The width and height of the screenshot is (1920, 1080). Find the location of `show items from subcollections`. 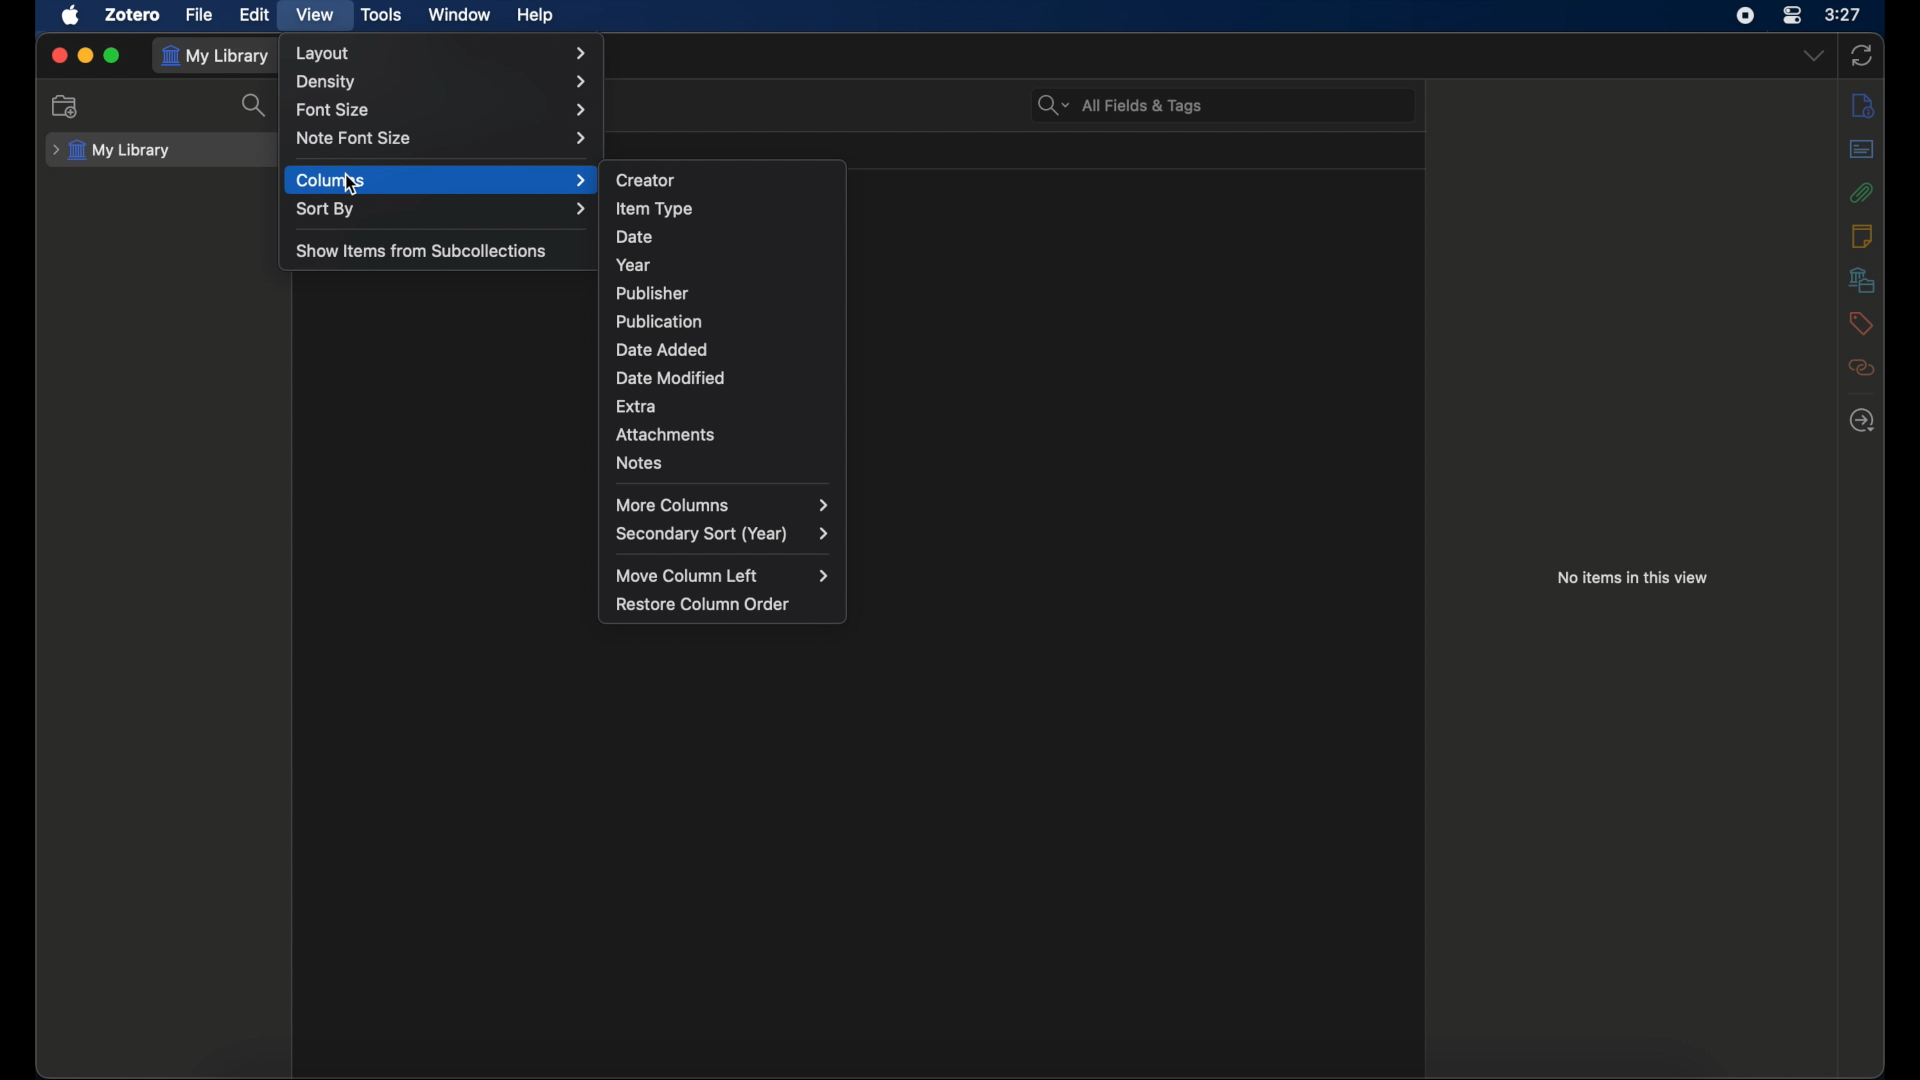

show items from subcollections is located at coordinates (422, 250).